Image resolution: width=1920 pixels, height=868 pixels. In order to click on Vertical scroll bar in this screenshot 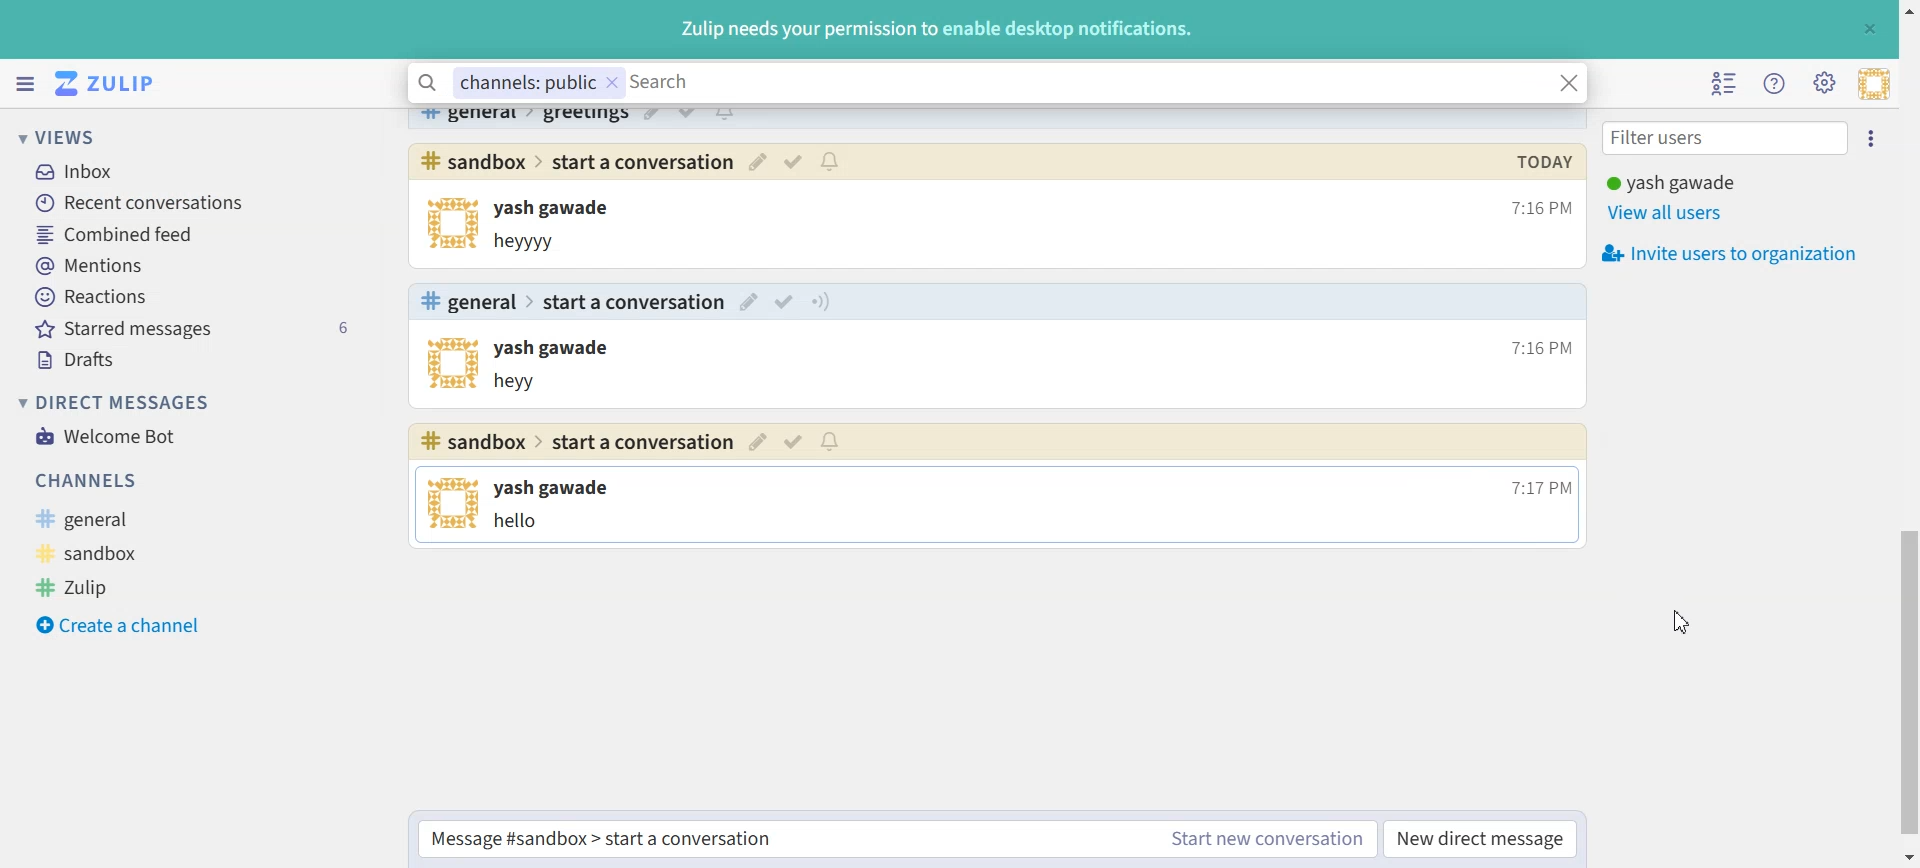, I will do `click(1908, 434)`.